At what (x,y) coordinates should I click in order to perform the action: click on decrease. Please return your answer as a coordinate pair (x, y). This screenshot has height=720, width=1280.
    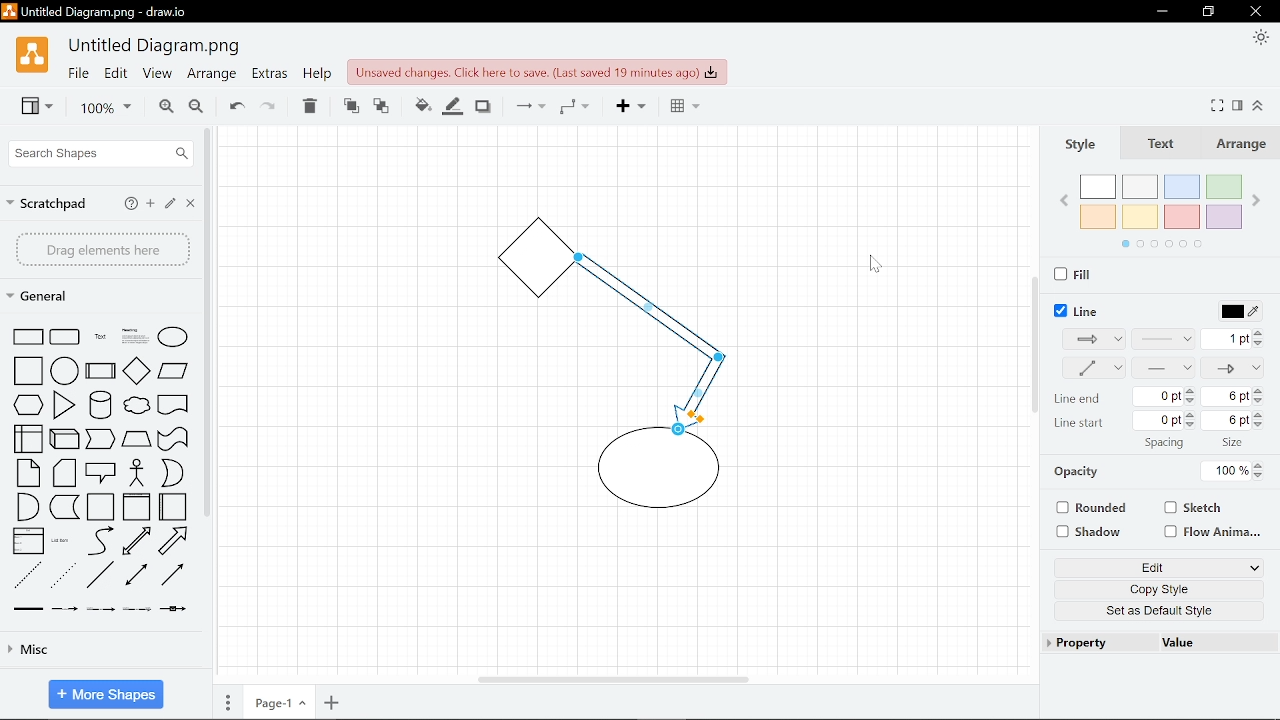
    Looking at the image, I should click on (1191, 425).